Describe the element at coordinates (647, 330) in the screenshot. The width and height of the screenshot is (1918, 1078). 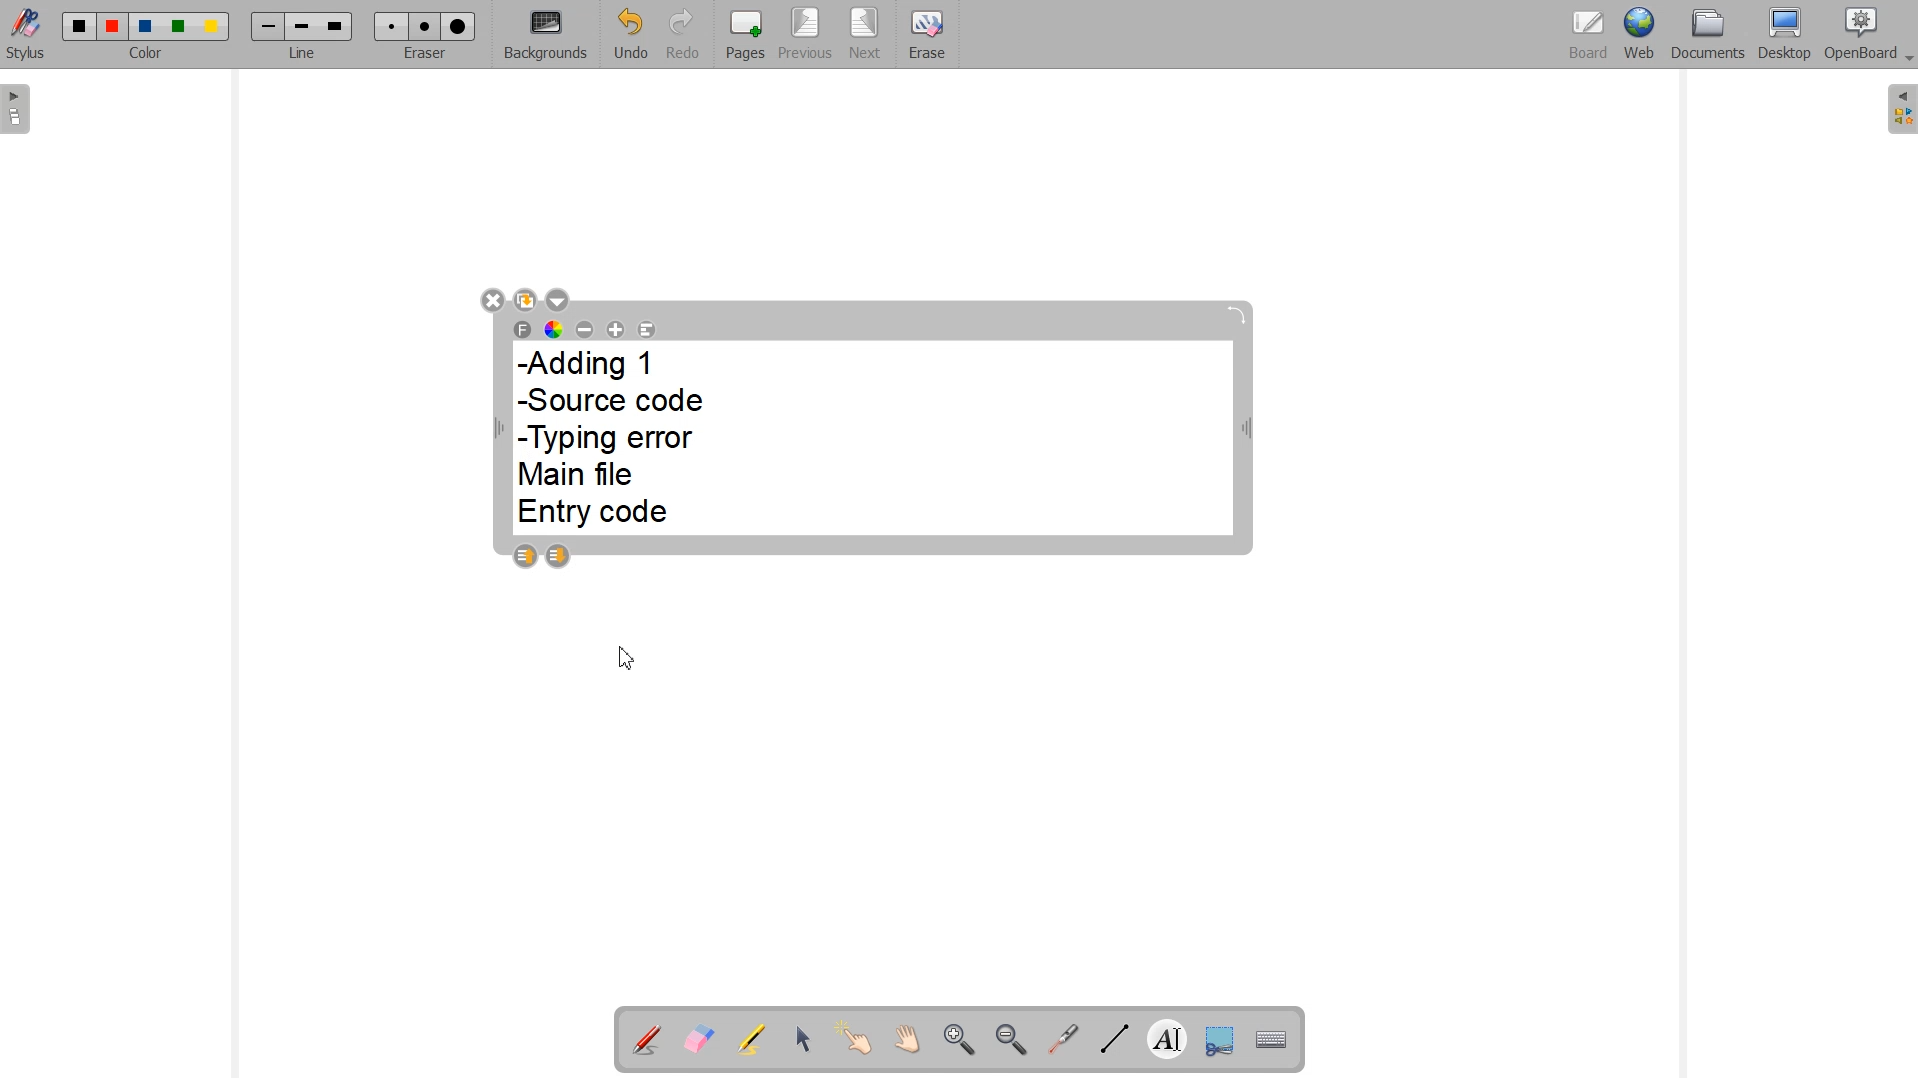
I see `Text Alignment` at that location.